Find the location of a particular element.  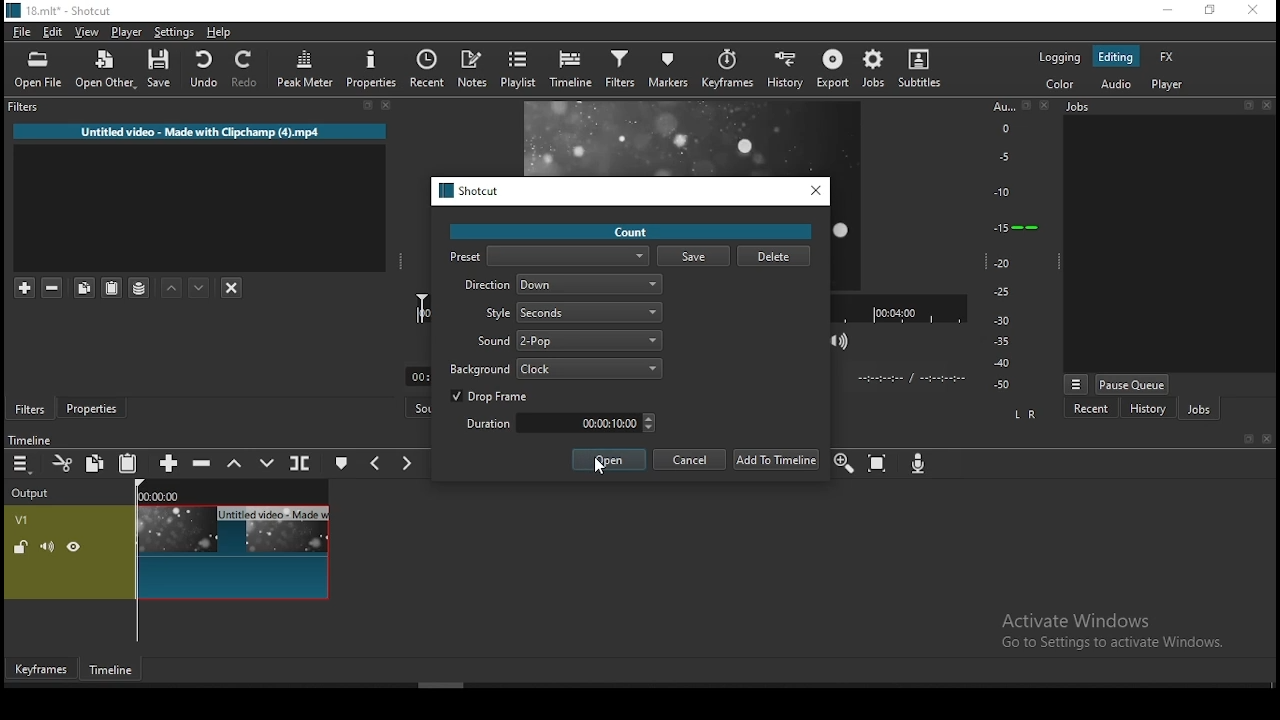

paste is located at coordinates (127, 463).